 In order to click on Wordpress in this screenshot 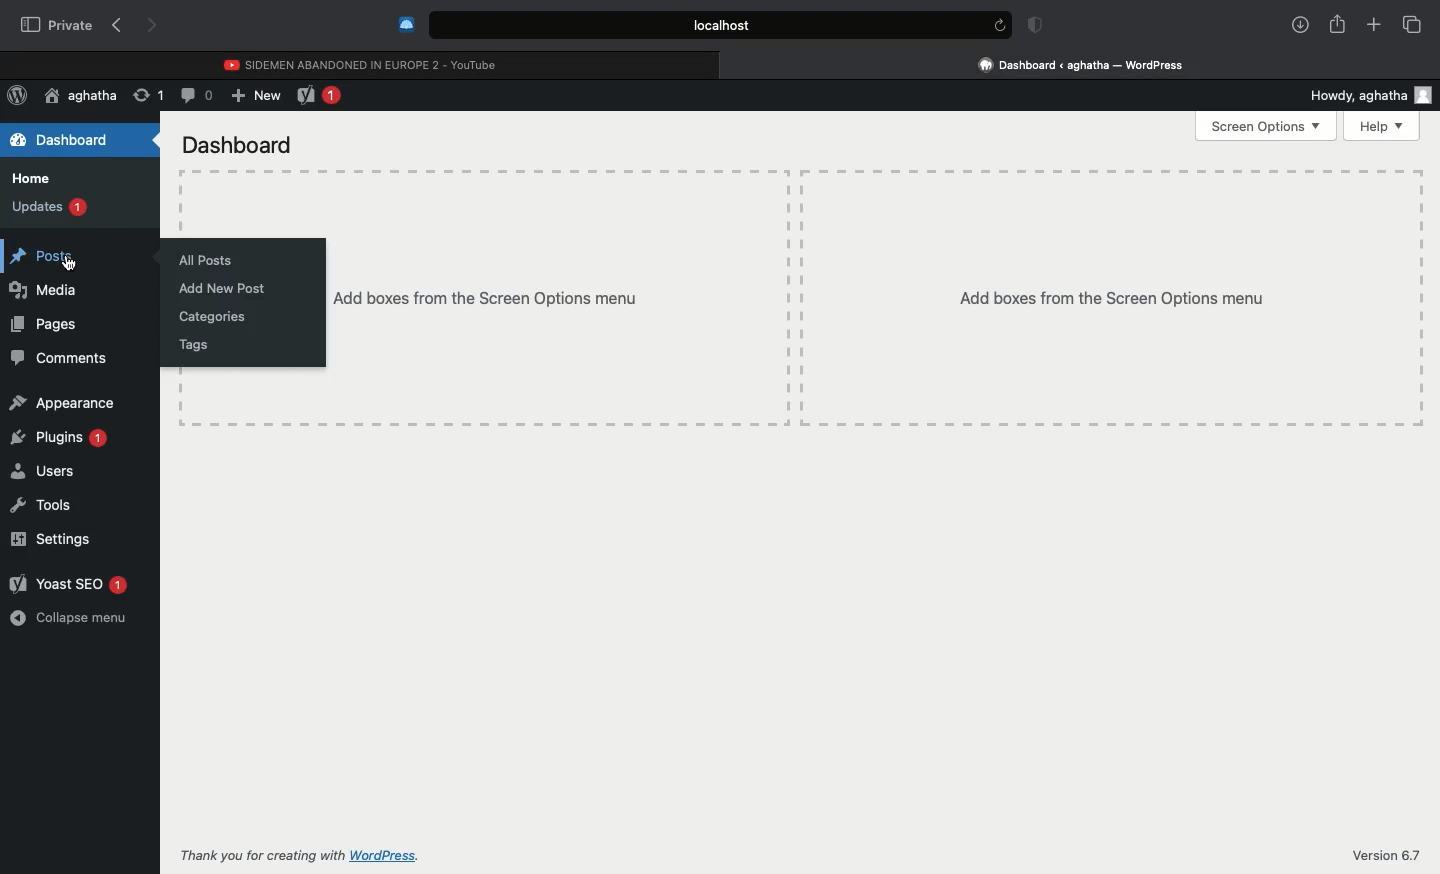, I will do `click(18, 96)`.